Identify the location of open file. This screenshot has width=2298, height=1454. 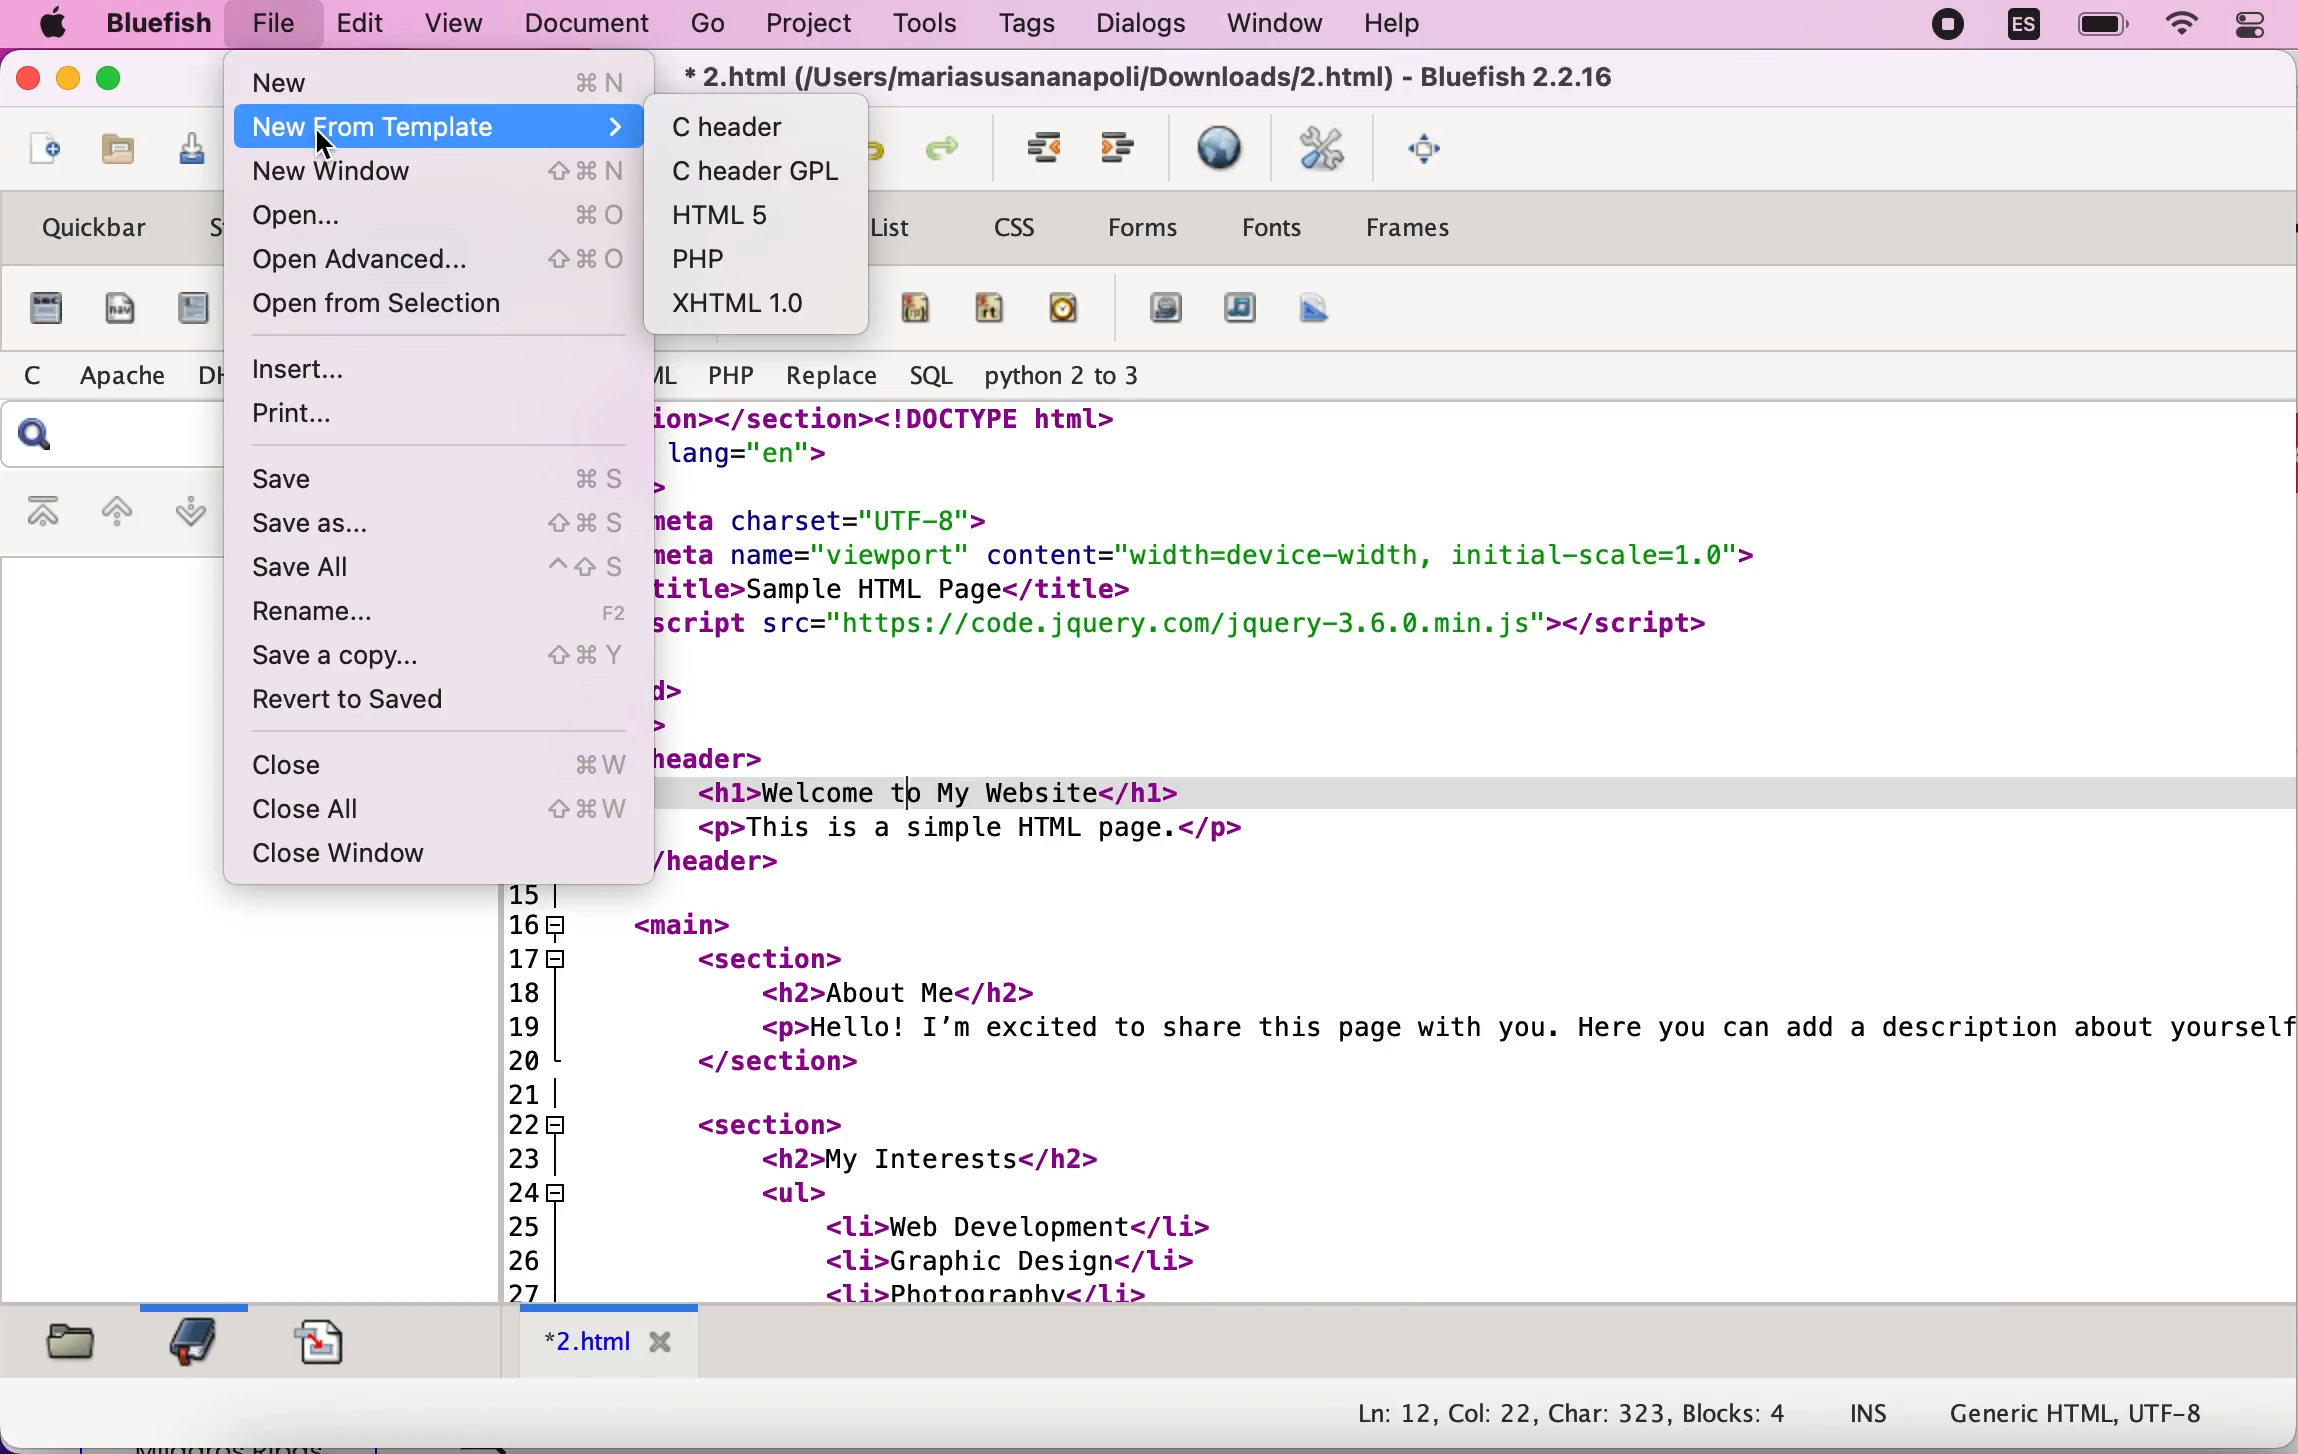
(113, 157).